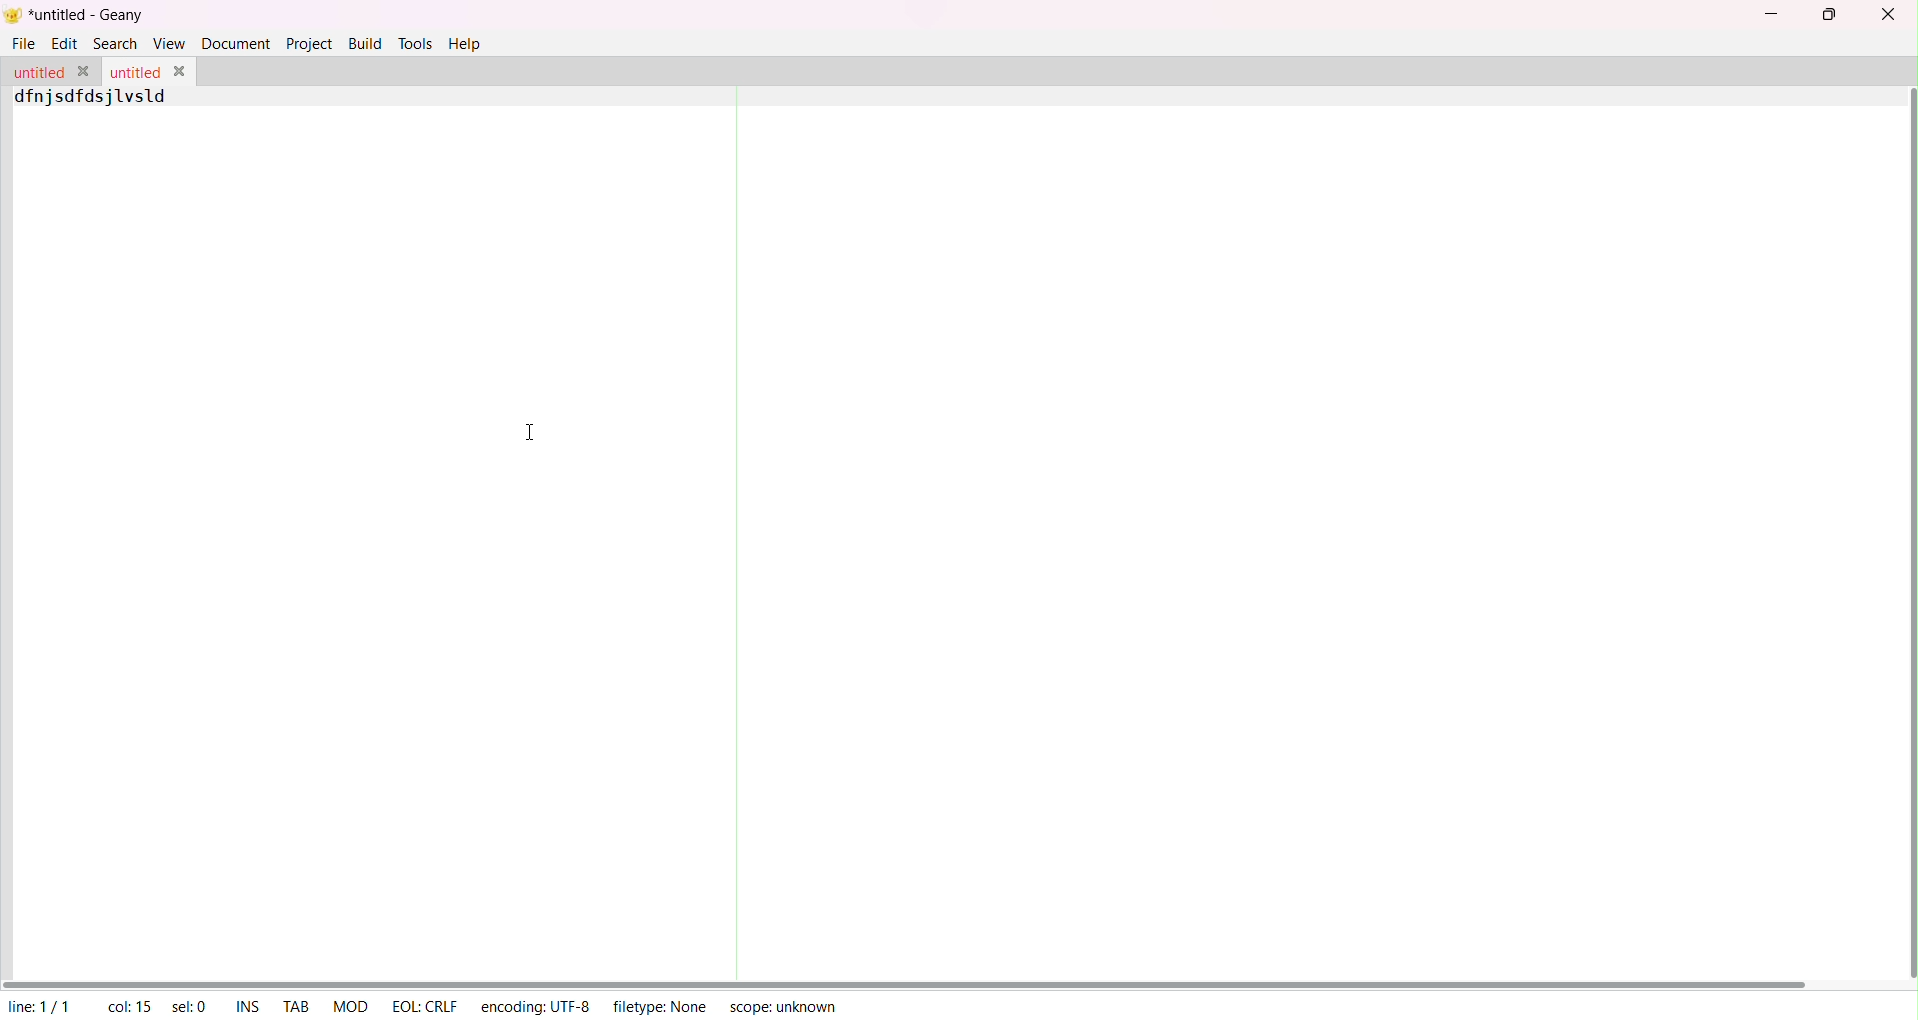  What do you see at coordinates (524, 430) in the screenshot?
I see `cursor` at bounding box center [524, 430].